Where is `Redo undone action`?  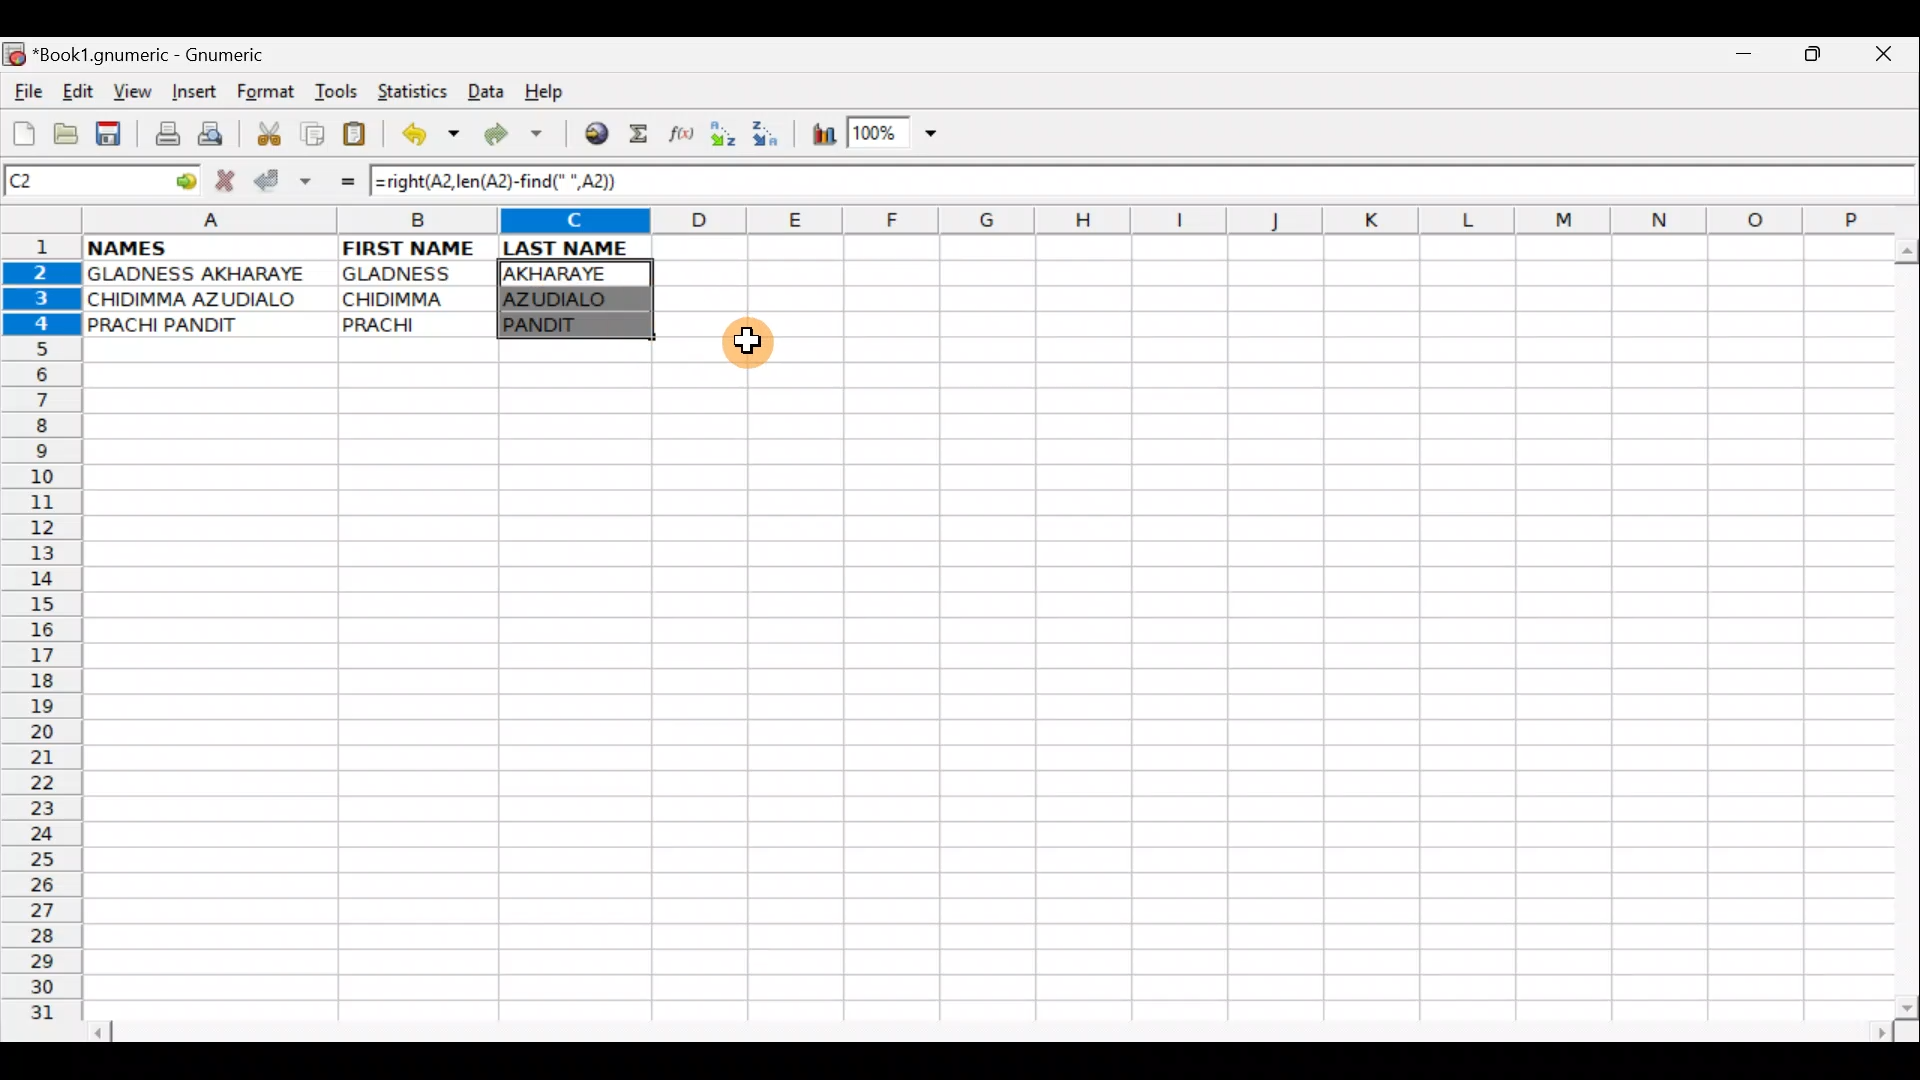
Redo undone action is located at coordinates (518, 137).